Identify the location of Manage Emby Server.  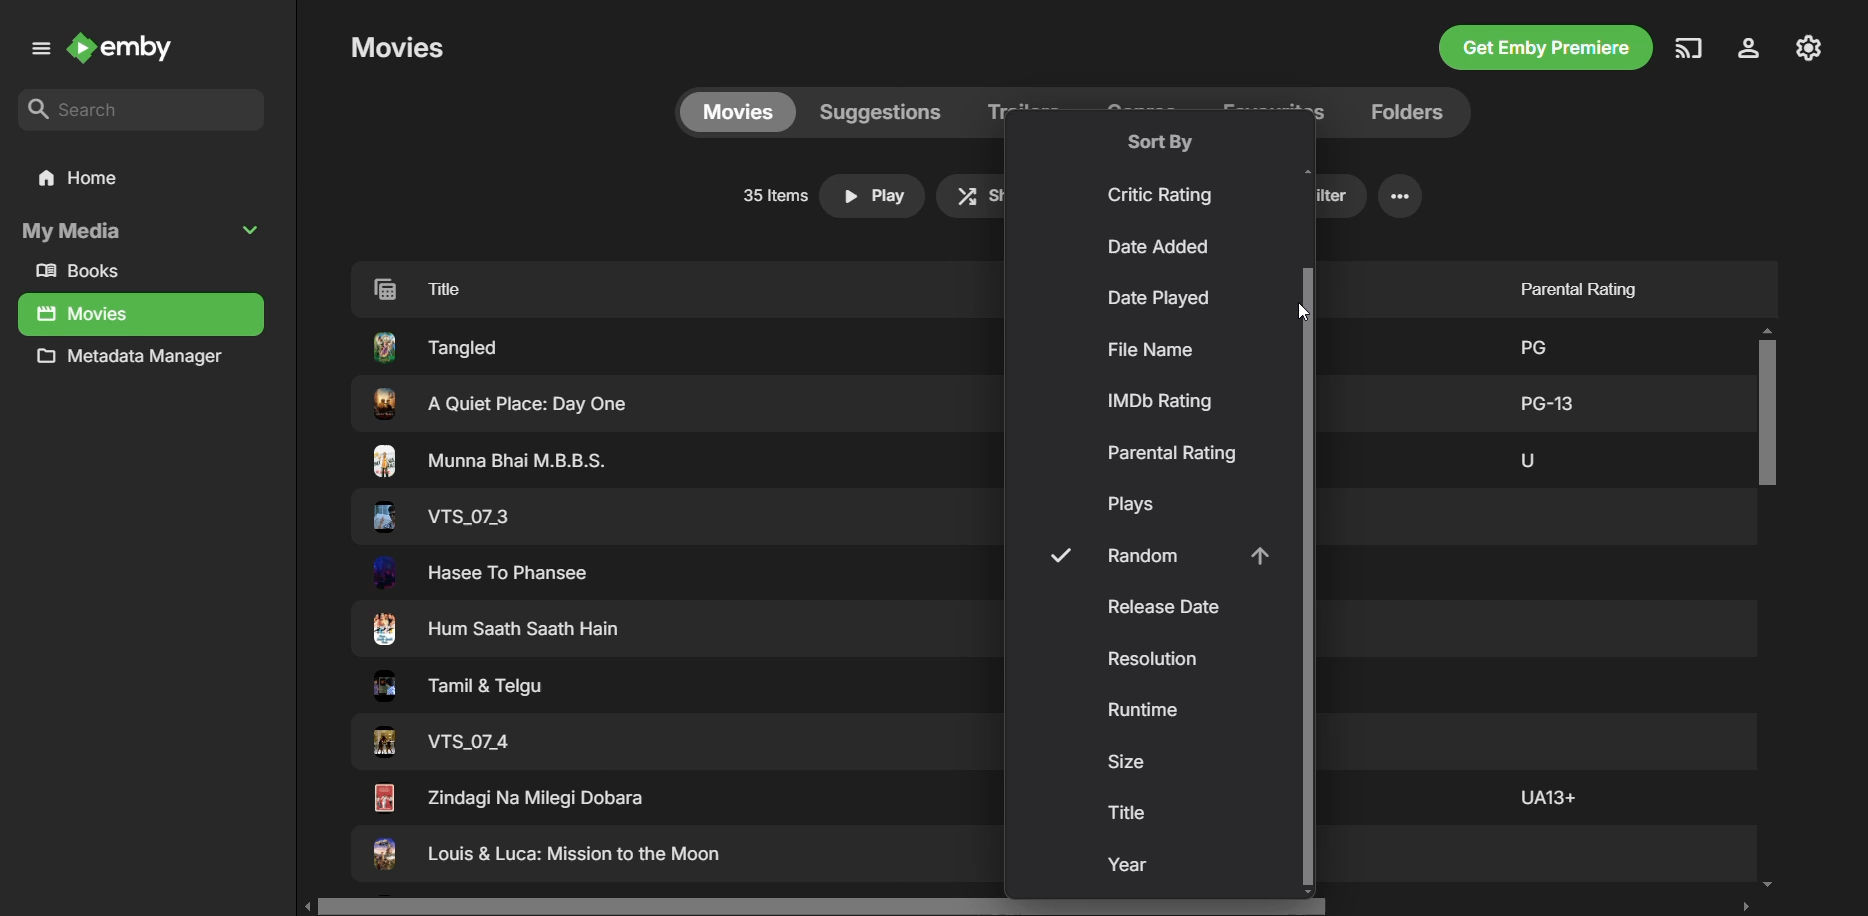
(1811, 46).